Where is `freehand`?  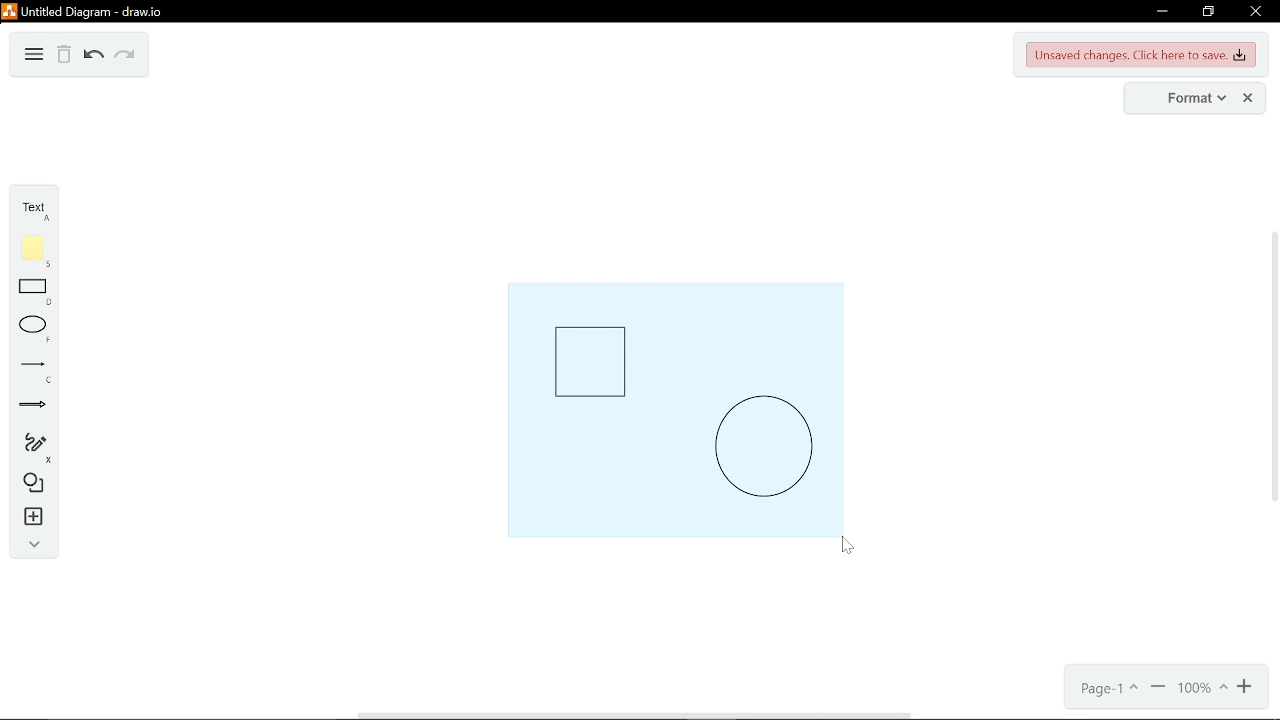
freehand is located at coordinates (27, 448).